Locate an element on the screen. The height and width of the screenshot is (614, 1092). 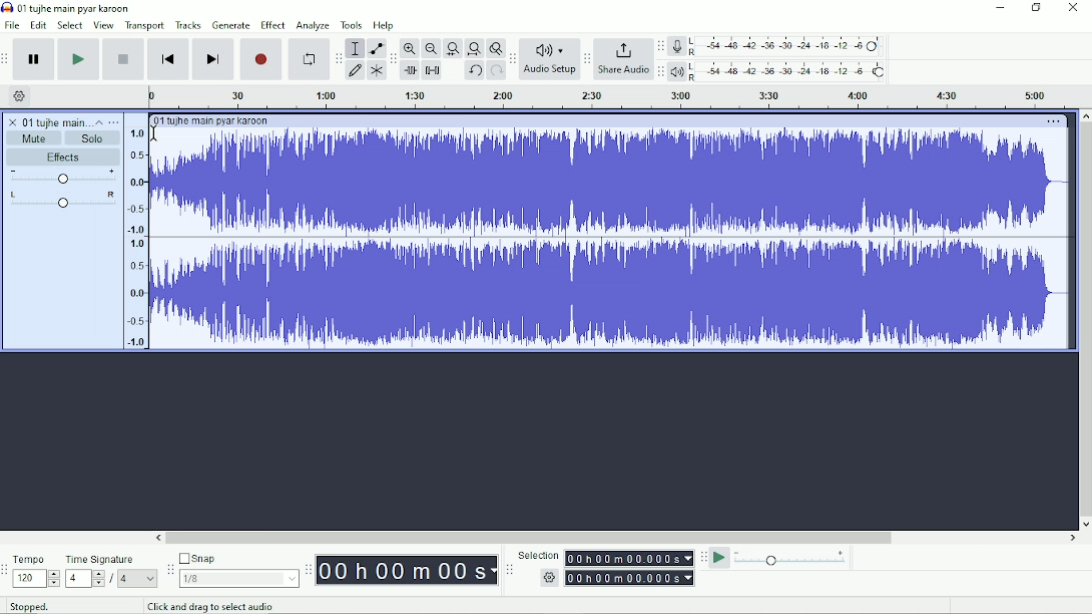
Audio Setup is located at coordinates (549, 59).